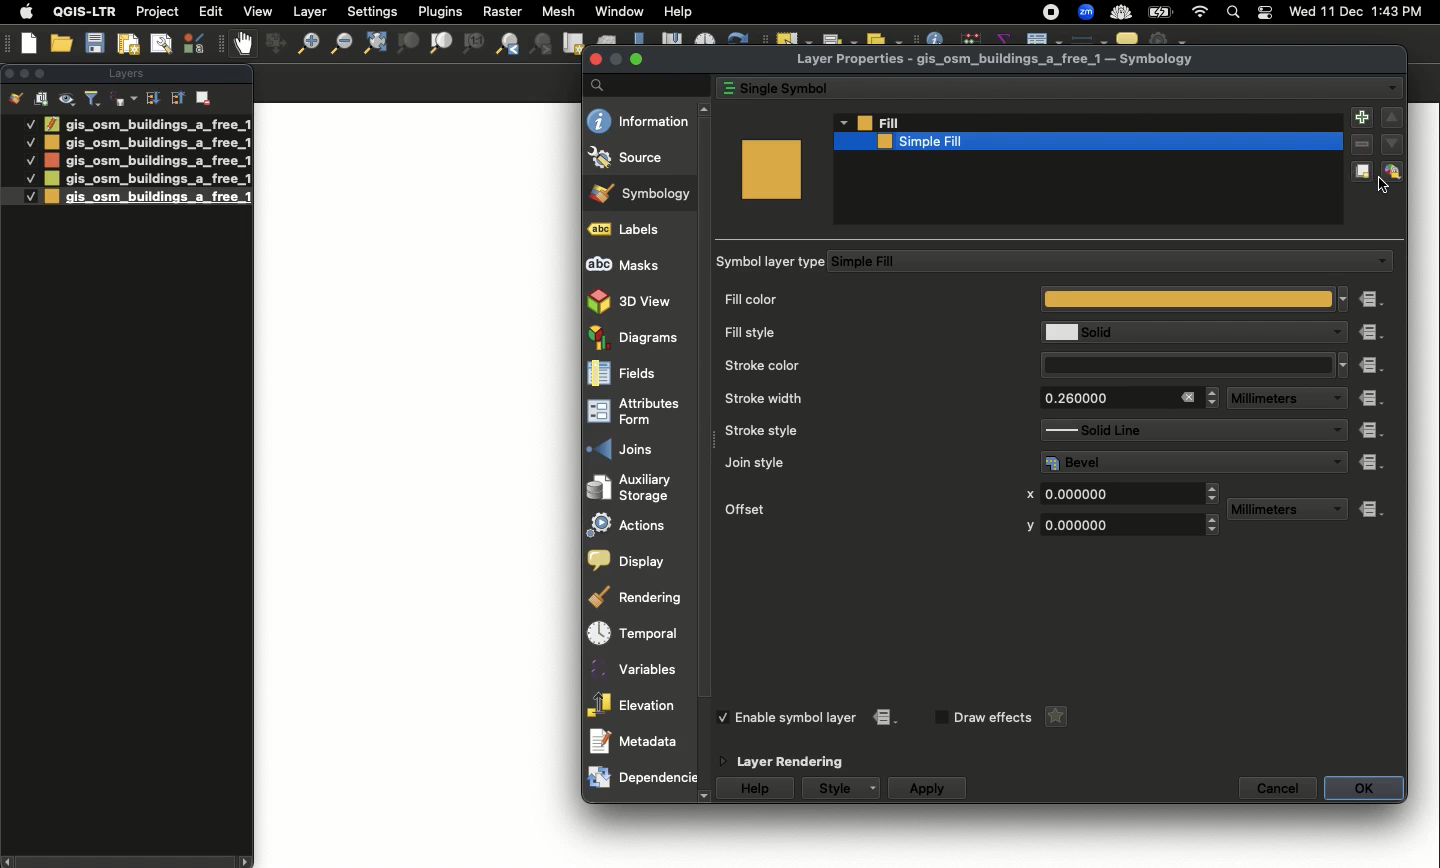 The image size is (1440, 868). I want to click on Settings, so click(374, 12).